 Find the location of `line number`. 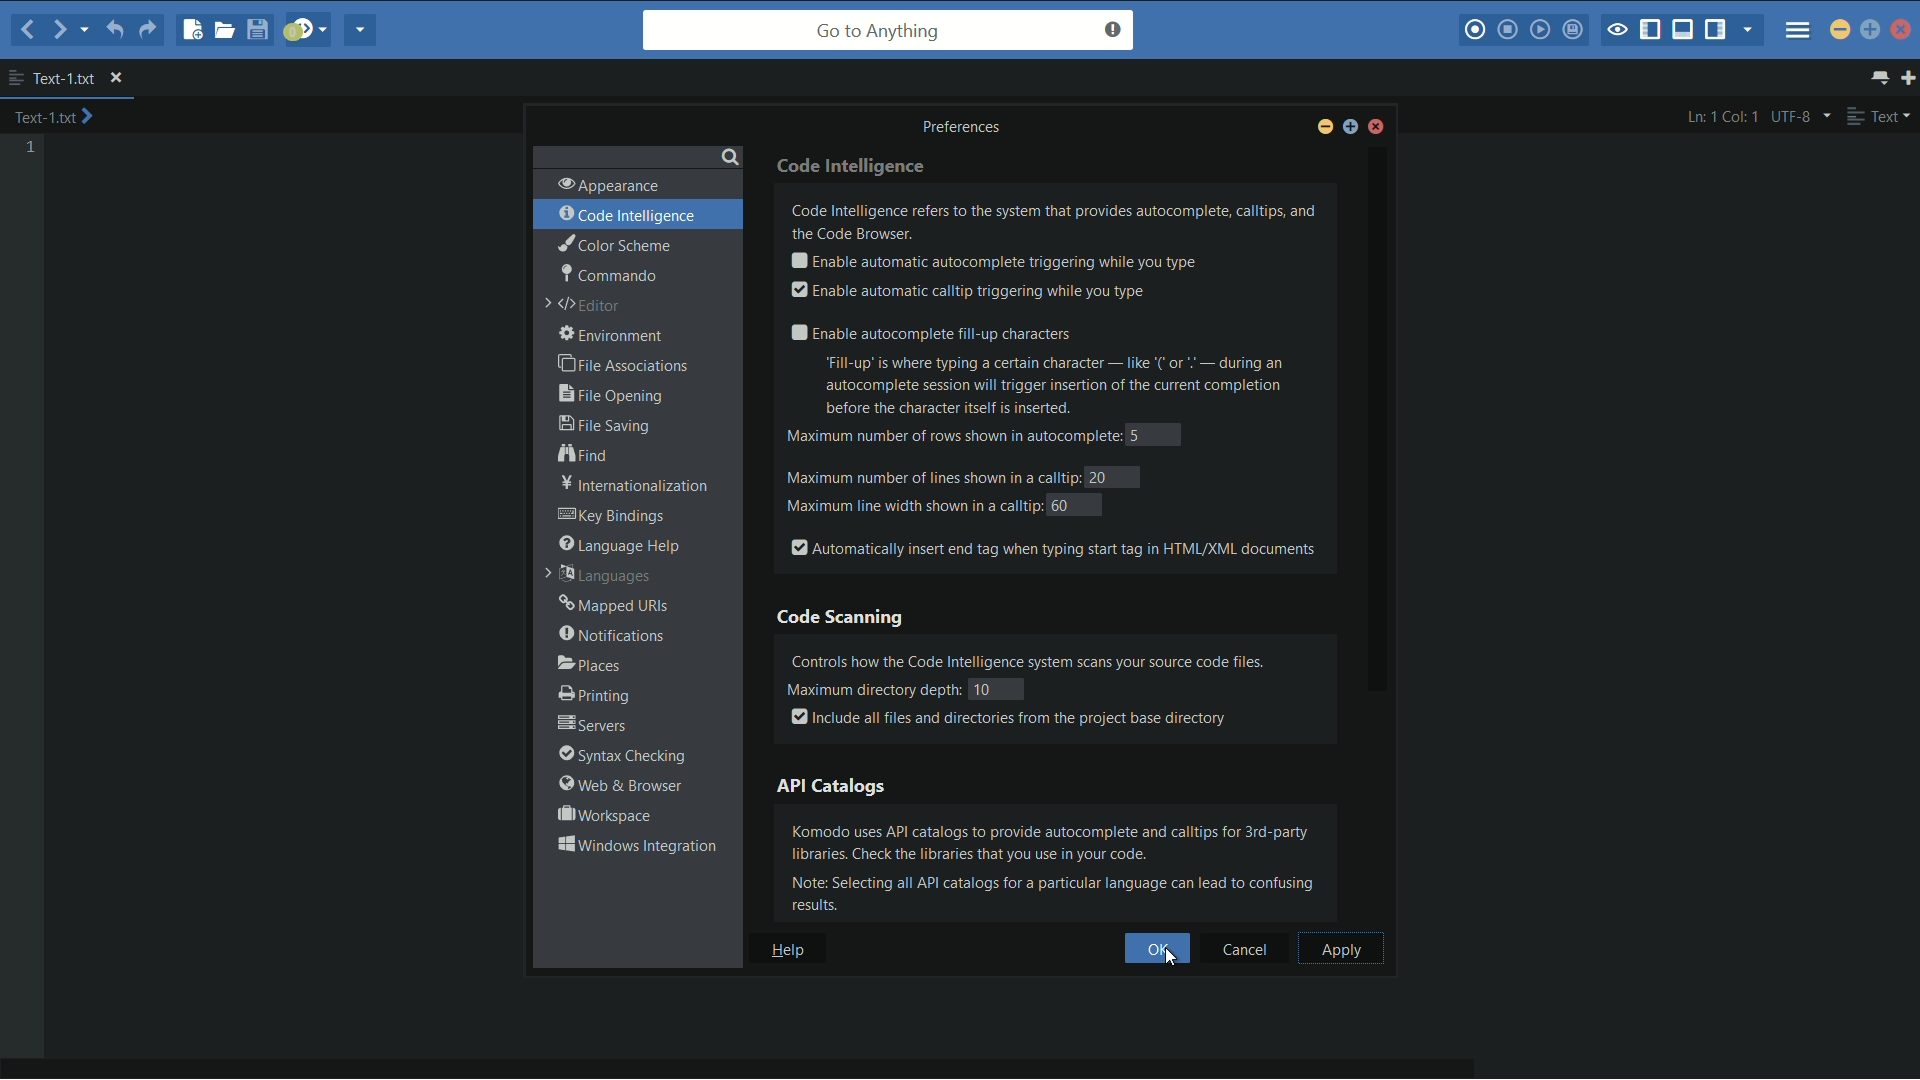

line number is located at coordinates (31, 148).